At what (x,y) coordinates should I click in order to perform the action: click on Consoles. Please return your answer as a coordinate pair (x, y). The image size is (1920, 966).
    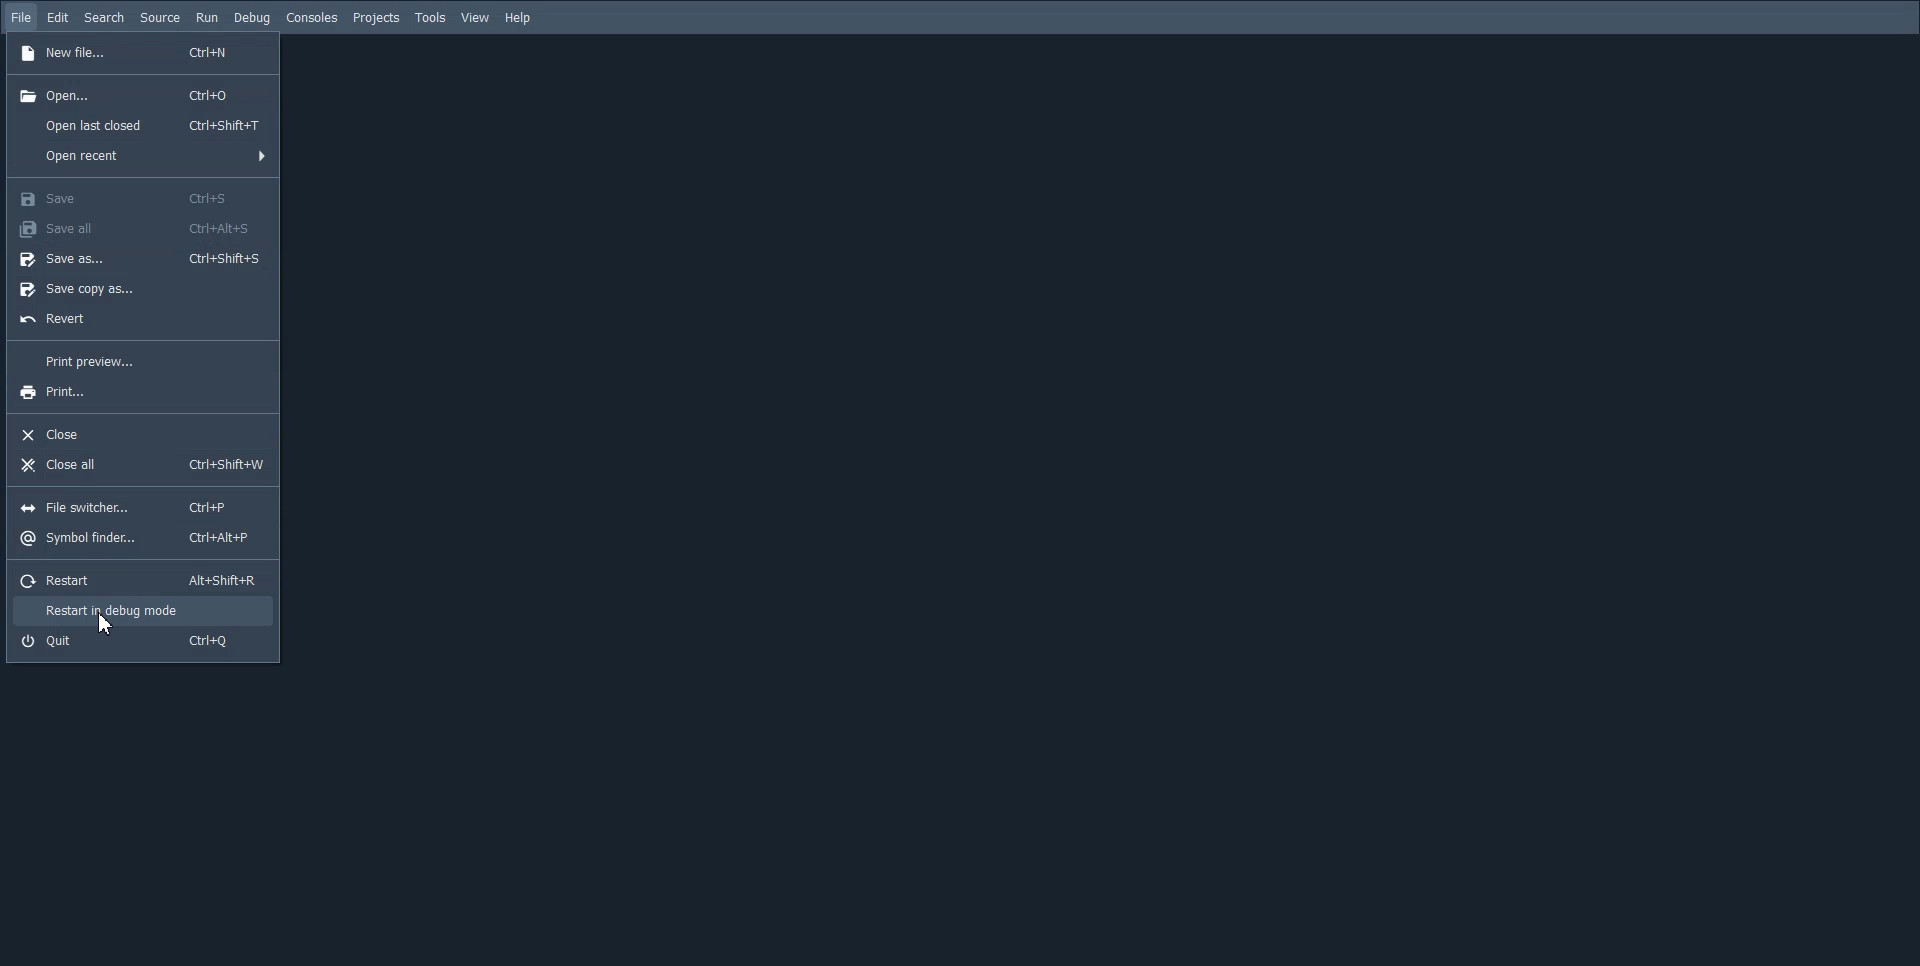
    Looking at the image, I should click on (311, 19).